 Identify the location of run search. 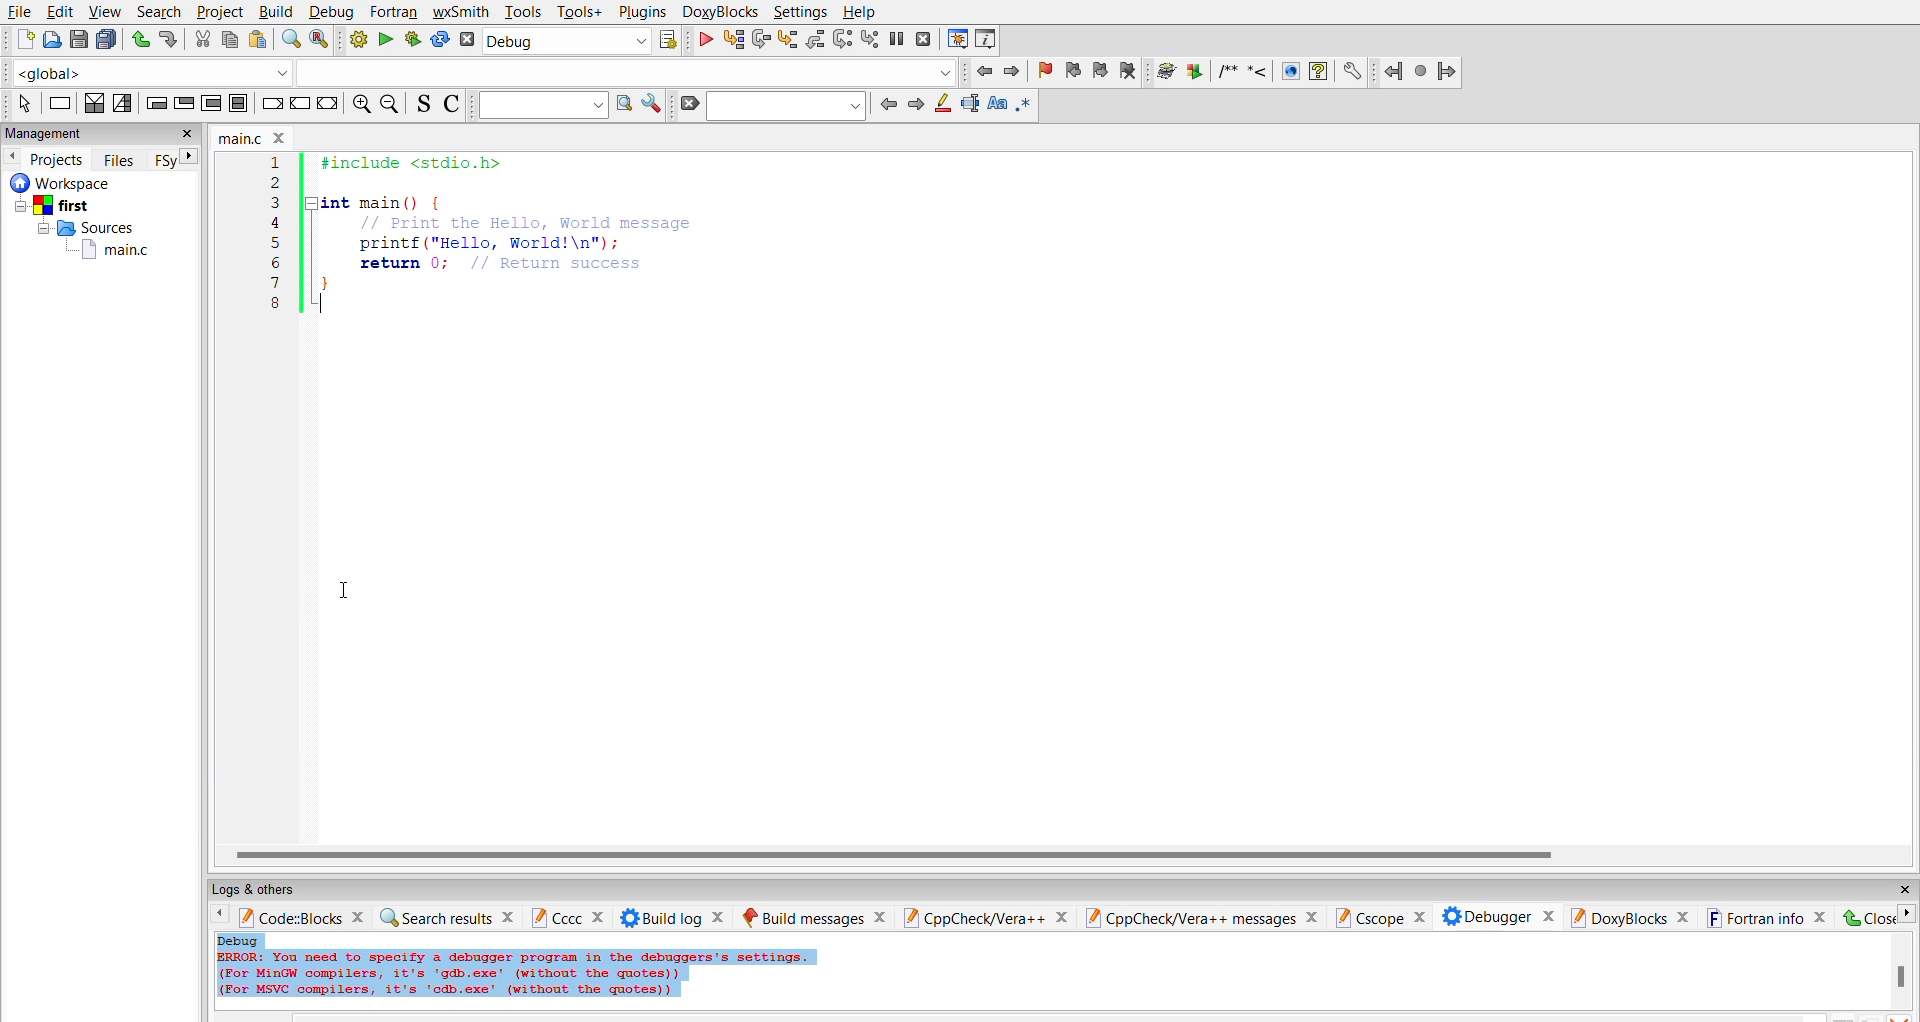
(624, 106).